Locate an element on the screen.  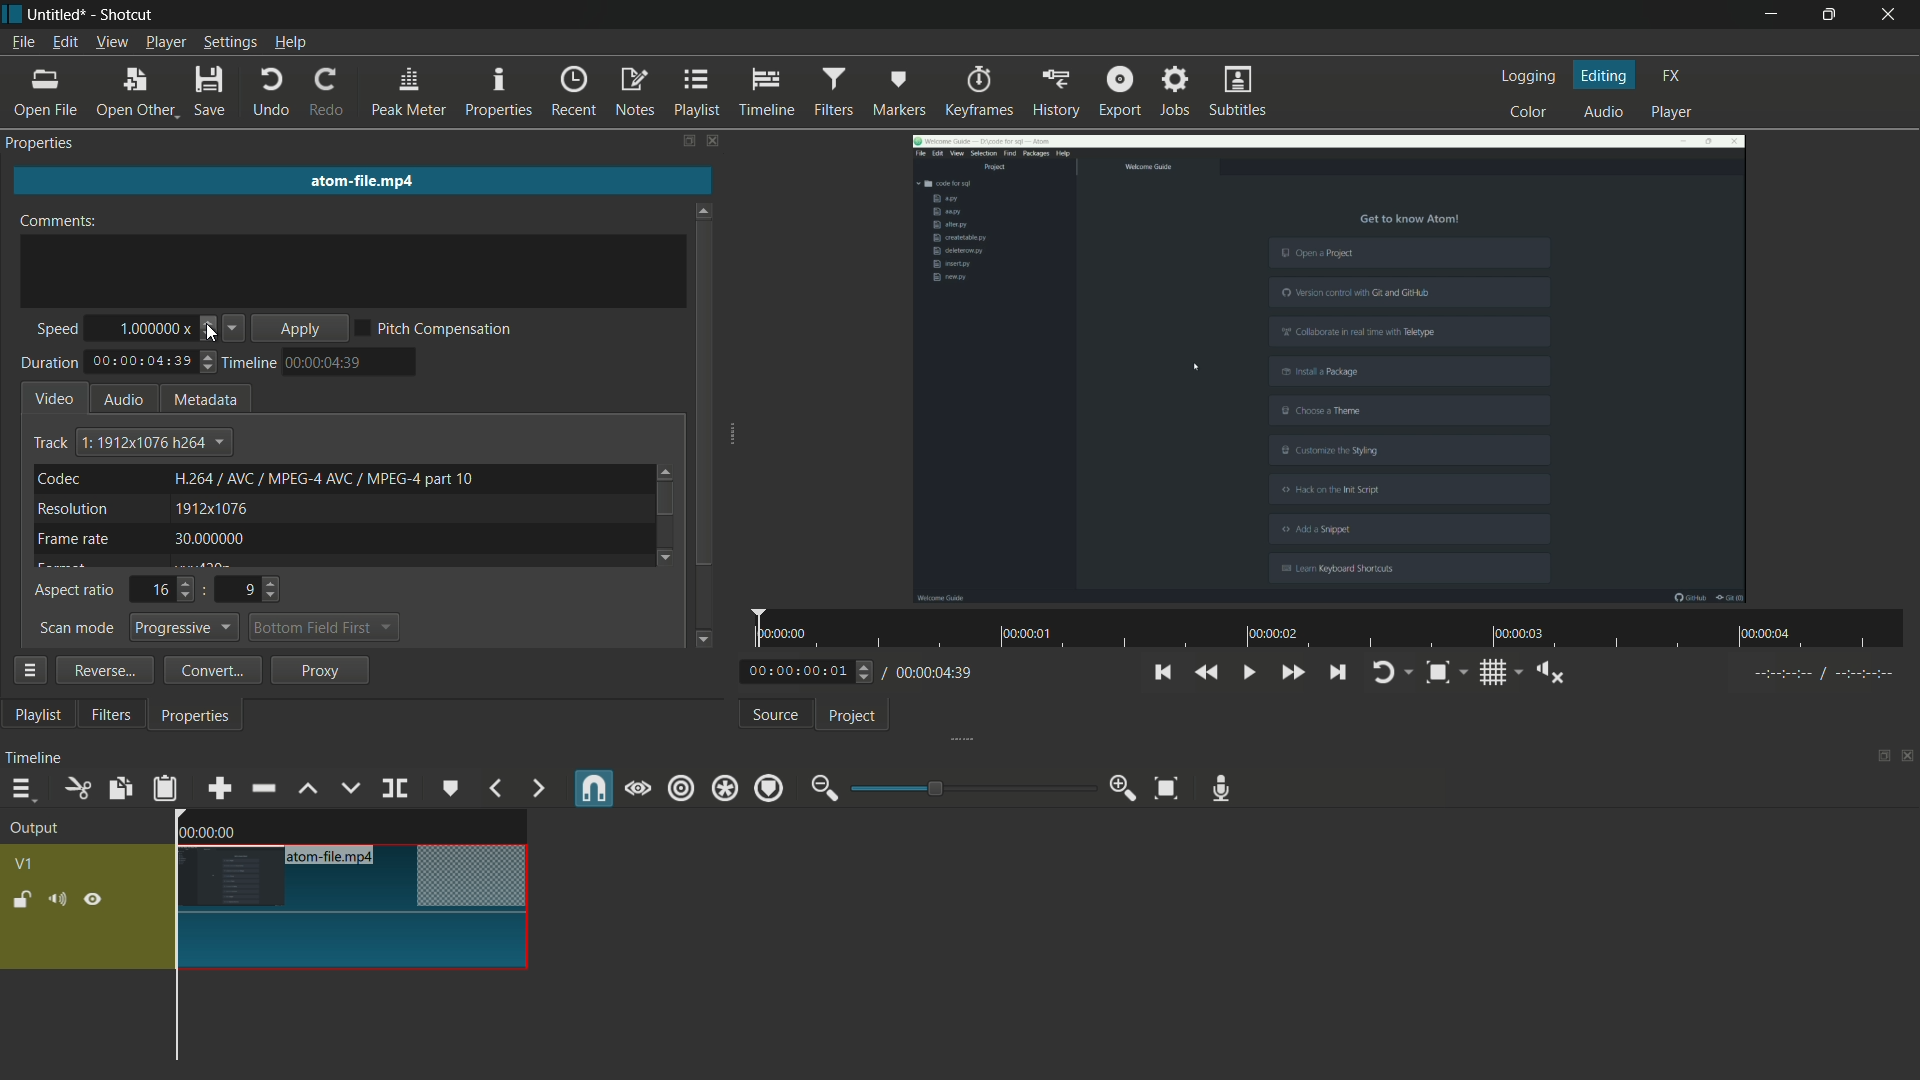
view menu is located at coordinates (114, 42).